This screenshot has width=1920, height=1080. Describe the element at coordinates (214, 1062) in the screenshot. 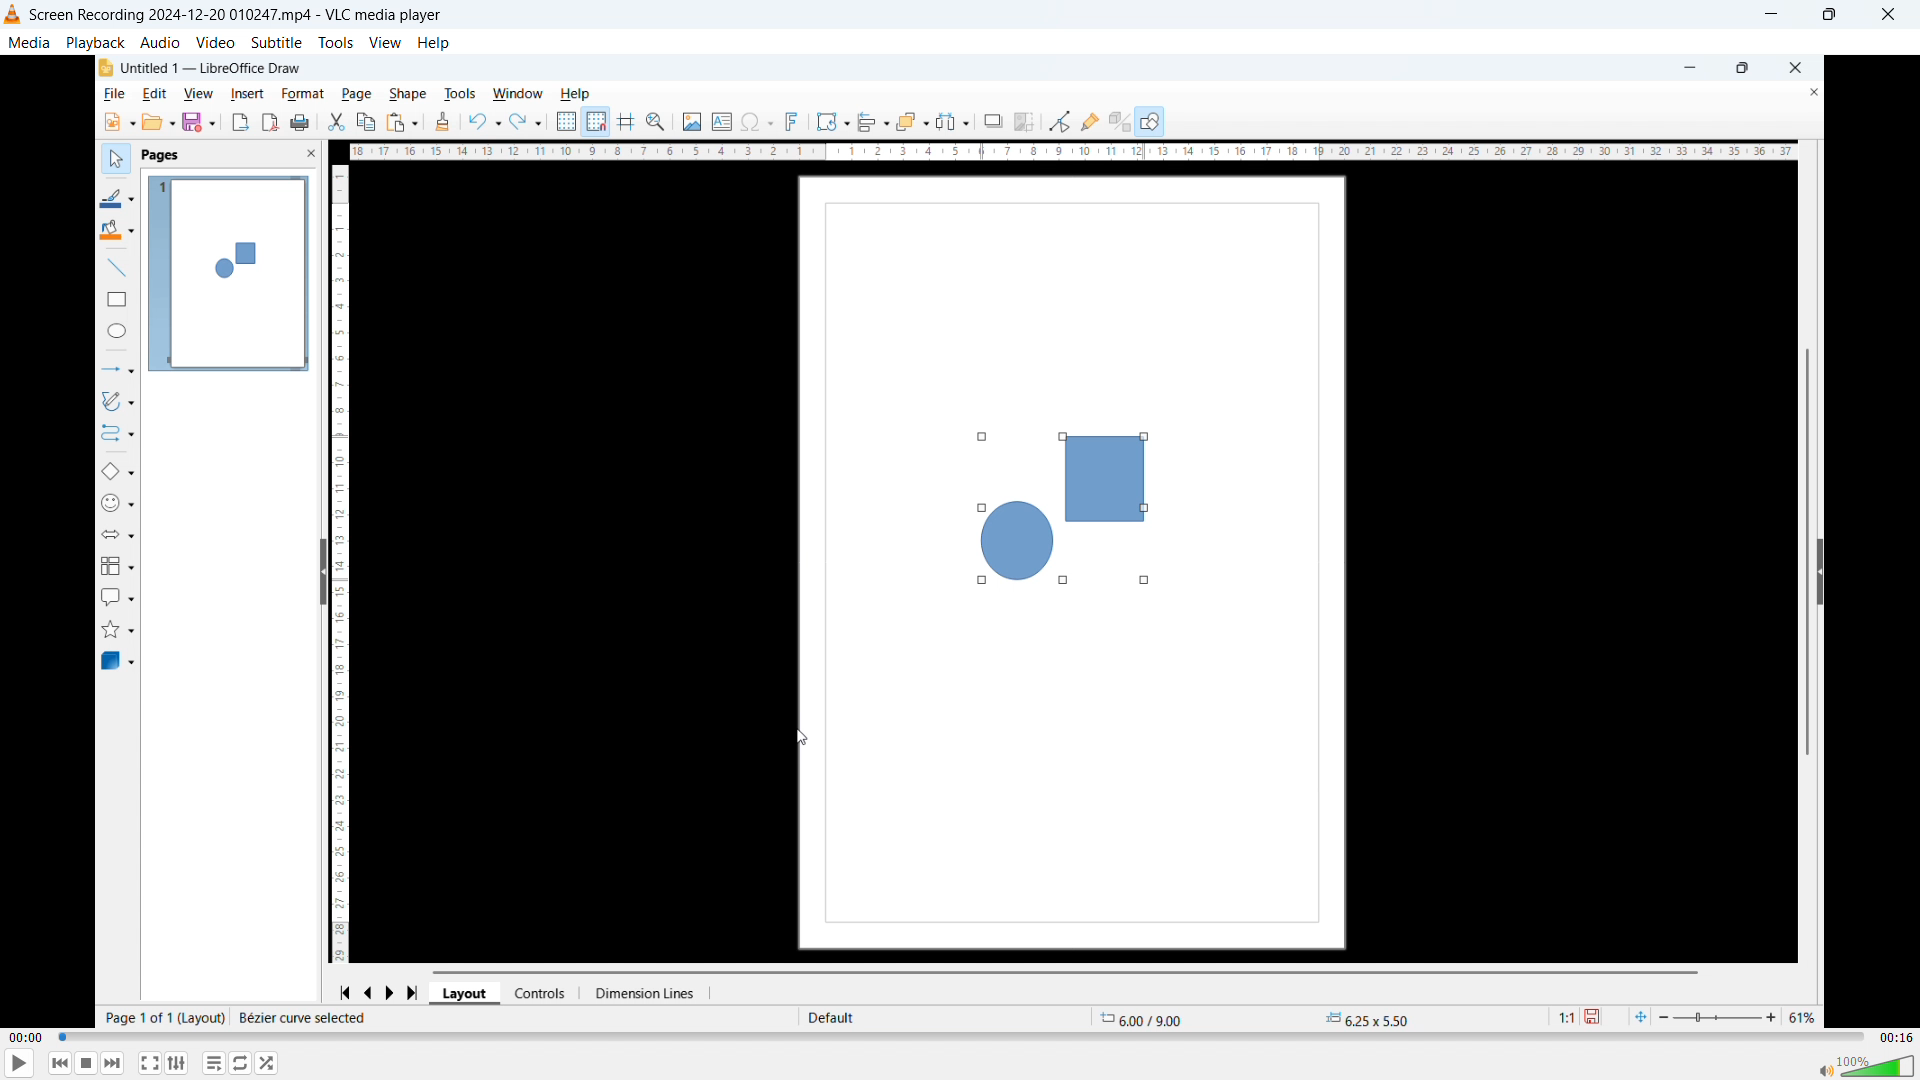

I see `Toggle playlist ` at that location.